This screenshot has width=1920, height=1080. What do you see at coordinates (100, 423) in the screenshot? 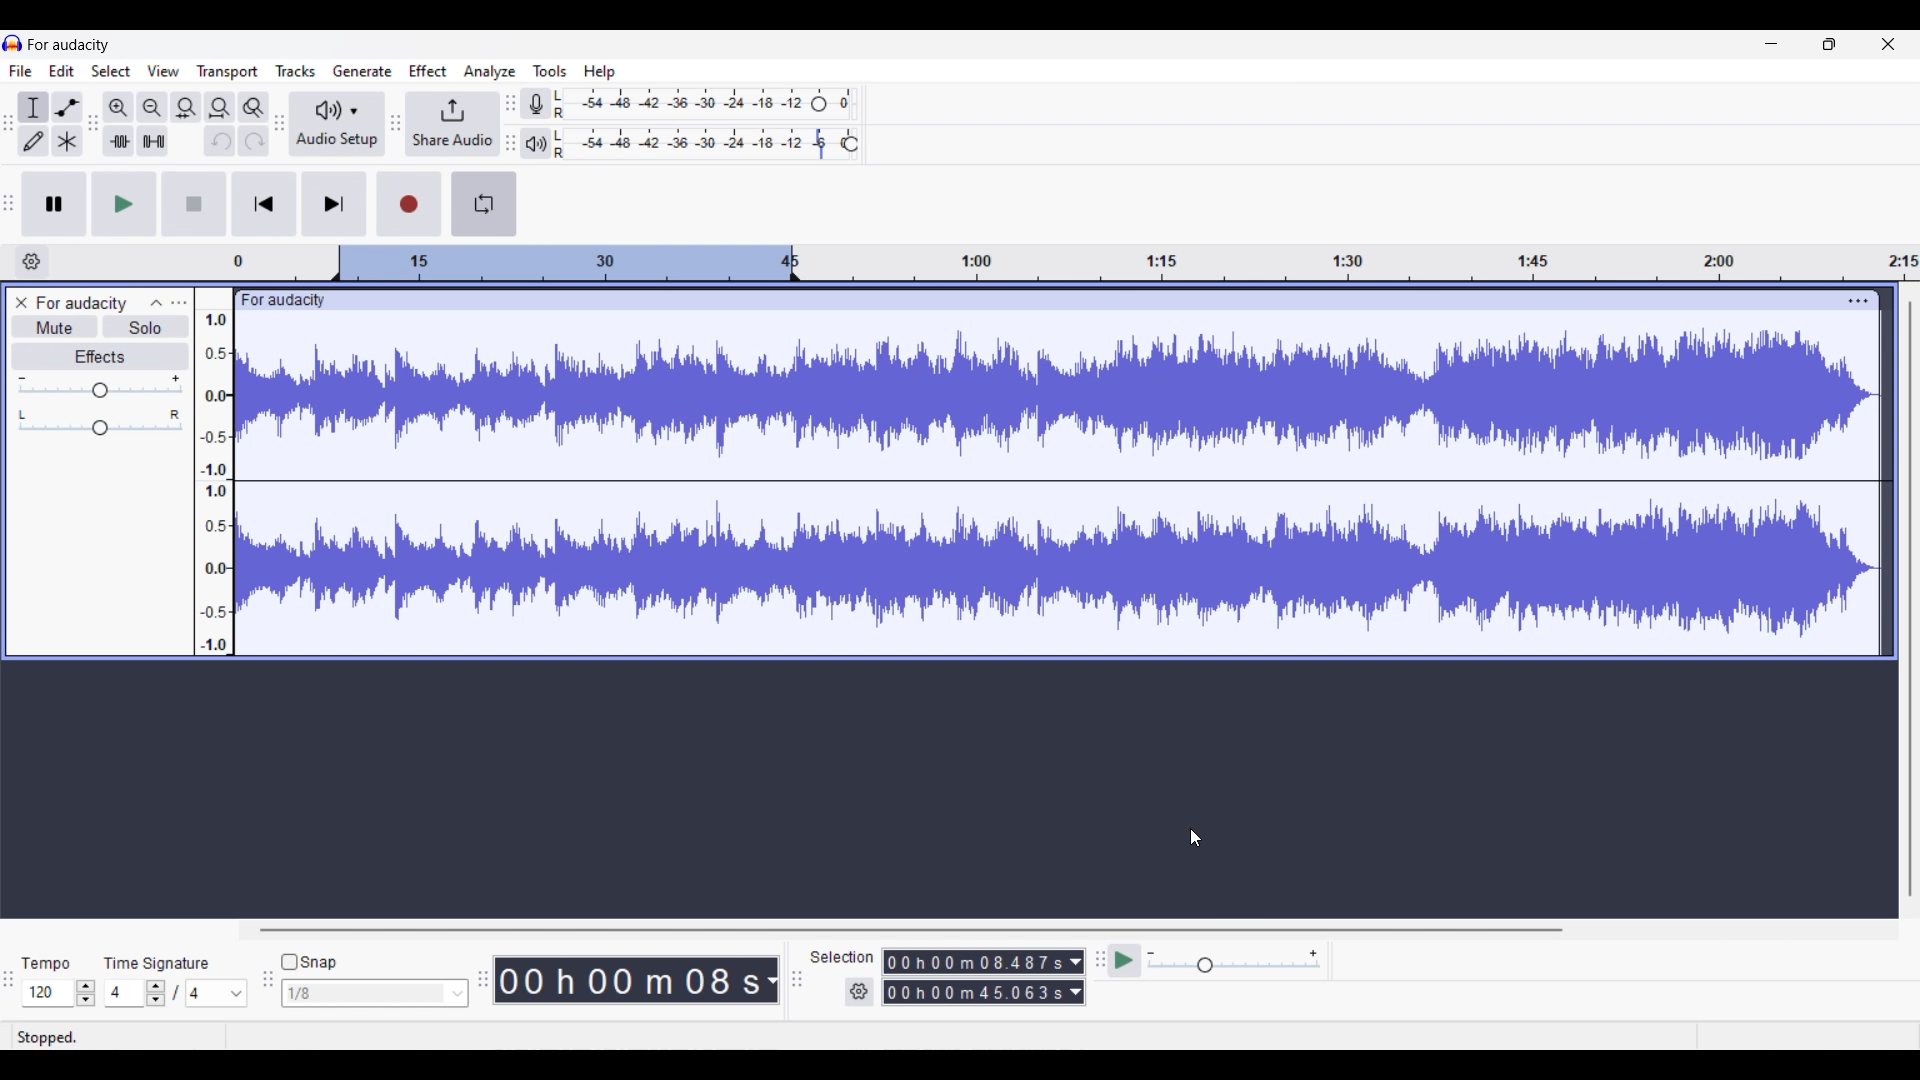
I see `Pan scale` at bounding box center [100, 423].